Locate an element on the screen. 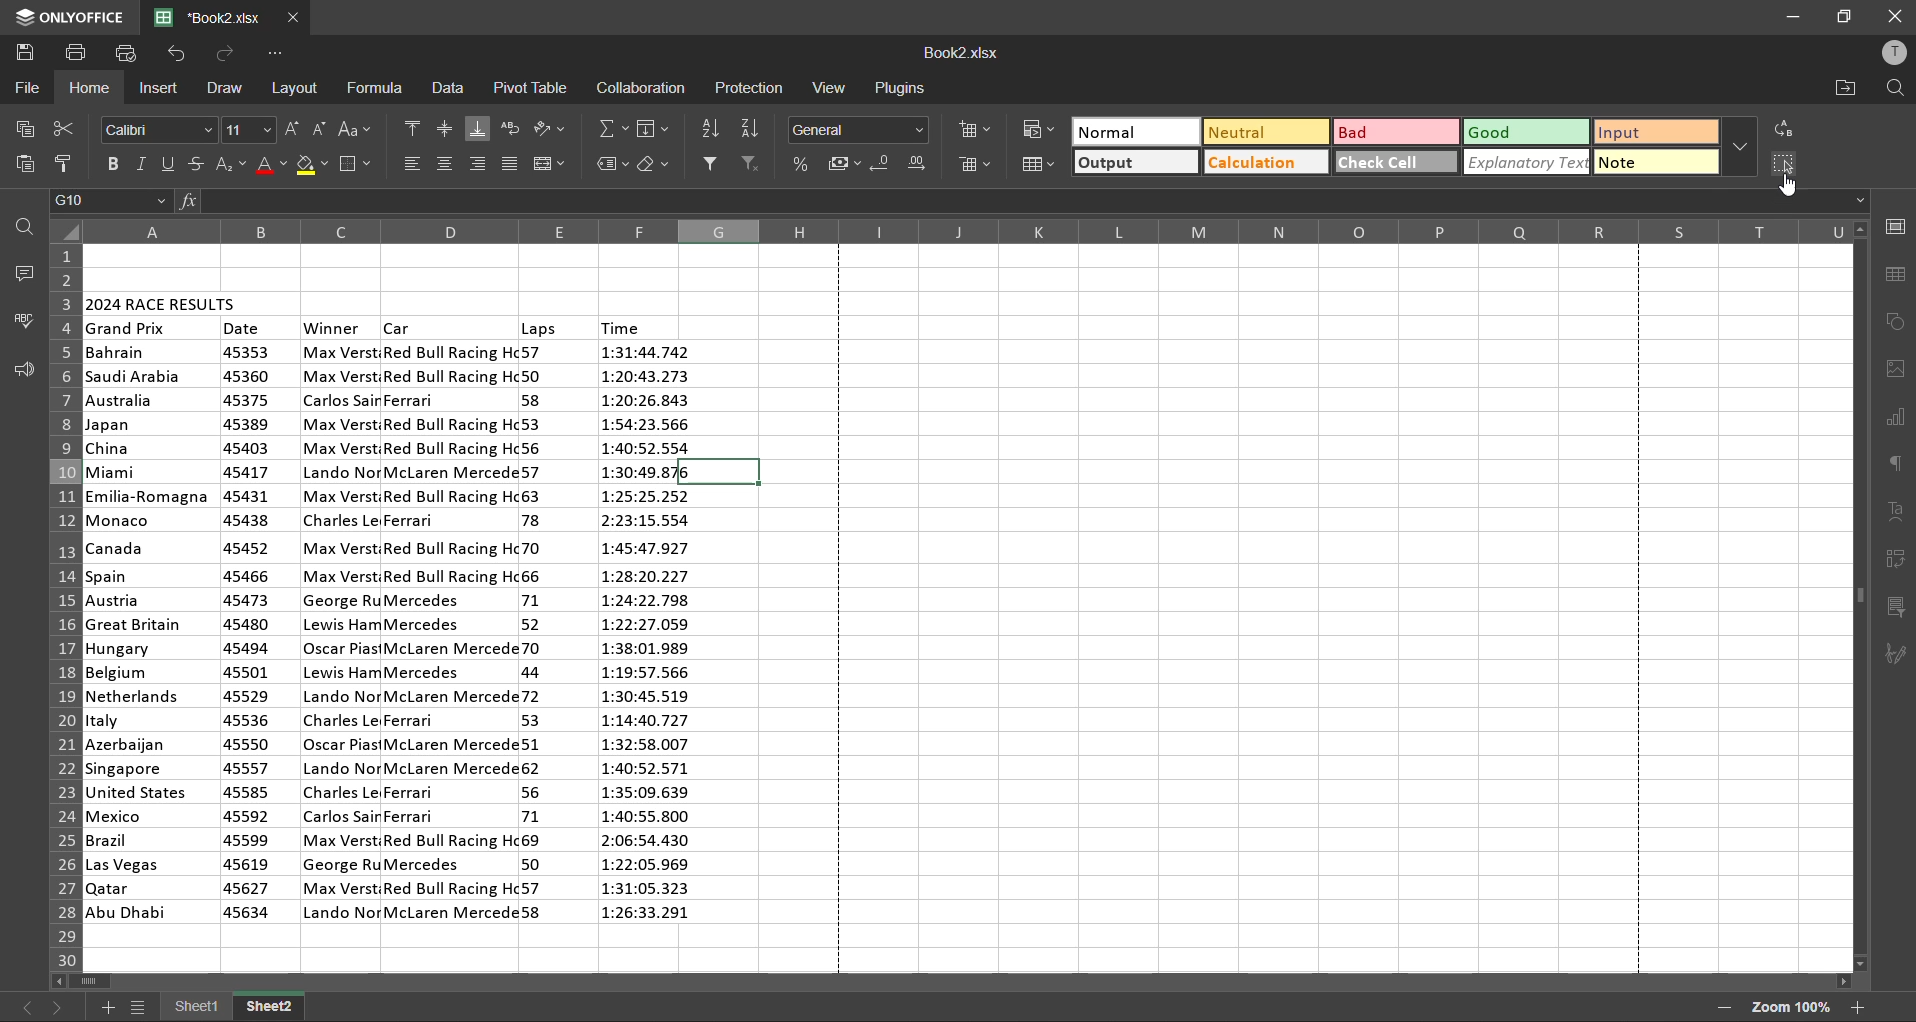 The image size is (1916, 1022). maximize is located at coordinates (1848, 15).